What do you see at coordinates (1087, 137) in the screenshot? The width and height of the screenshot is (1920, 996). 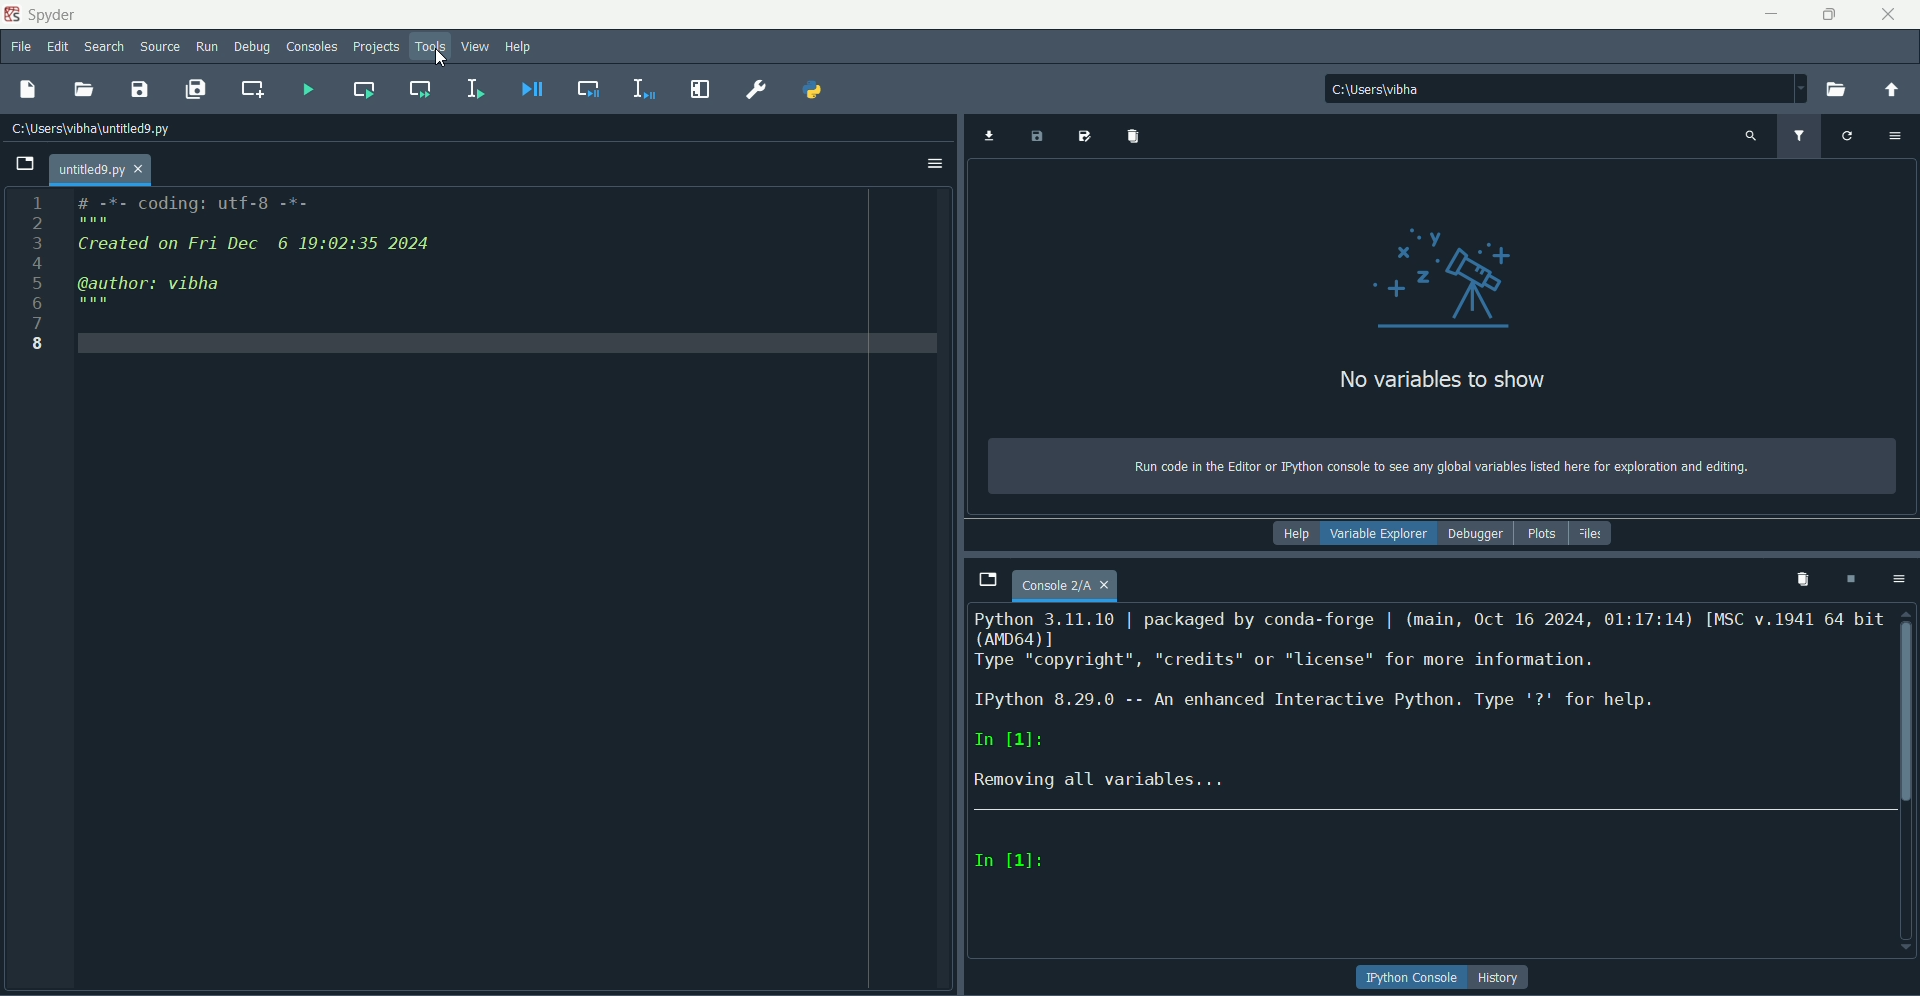 I see `save data as` at bounding box center [1087, 137].